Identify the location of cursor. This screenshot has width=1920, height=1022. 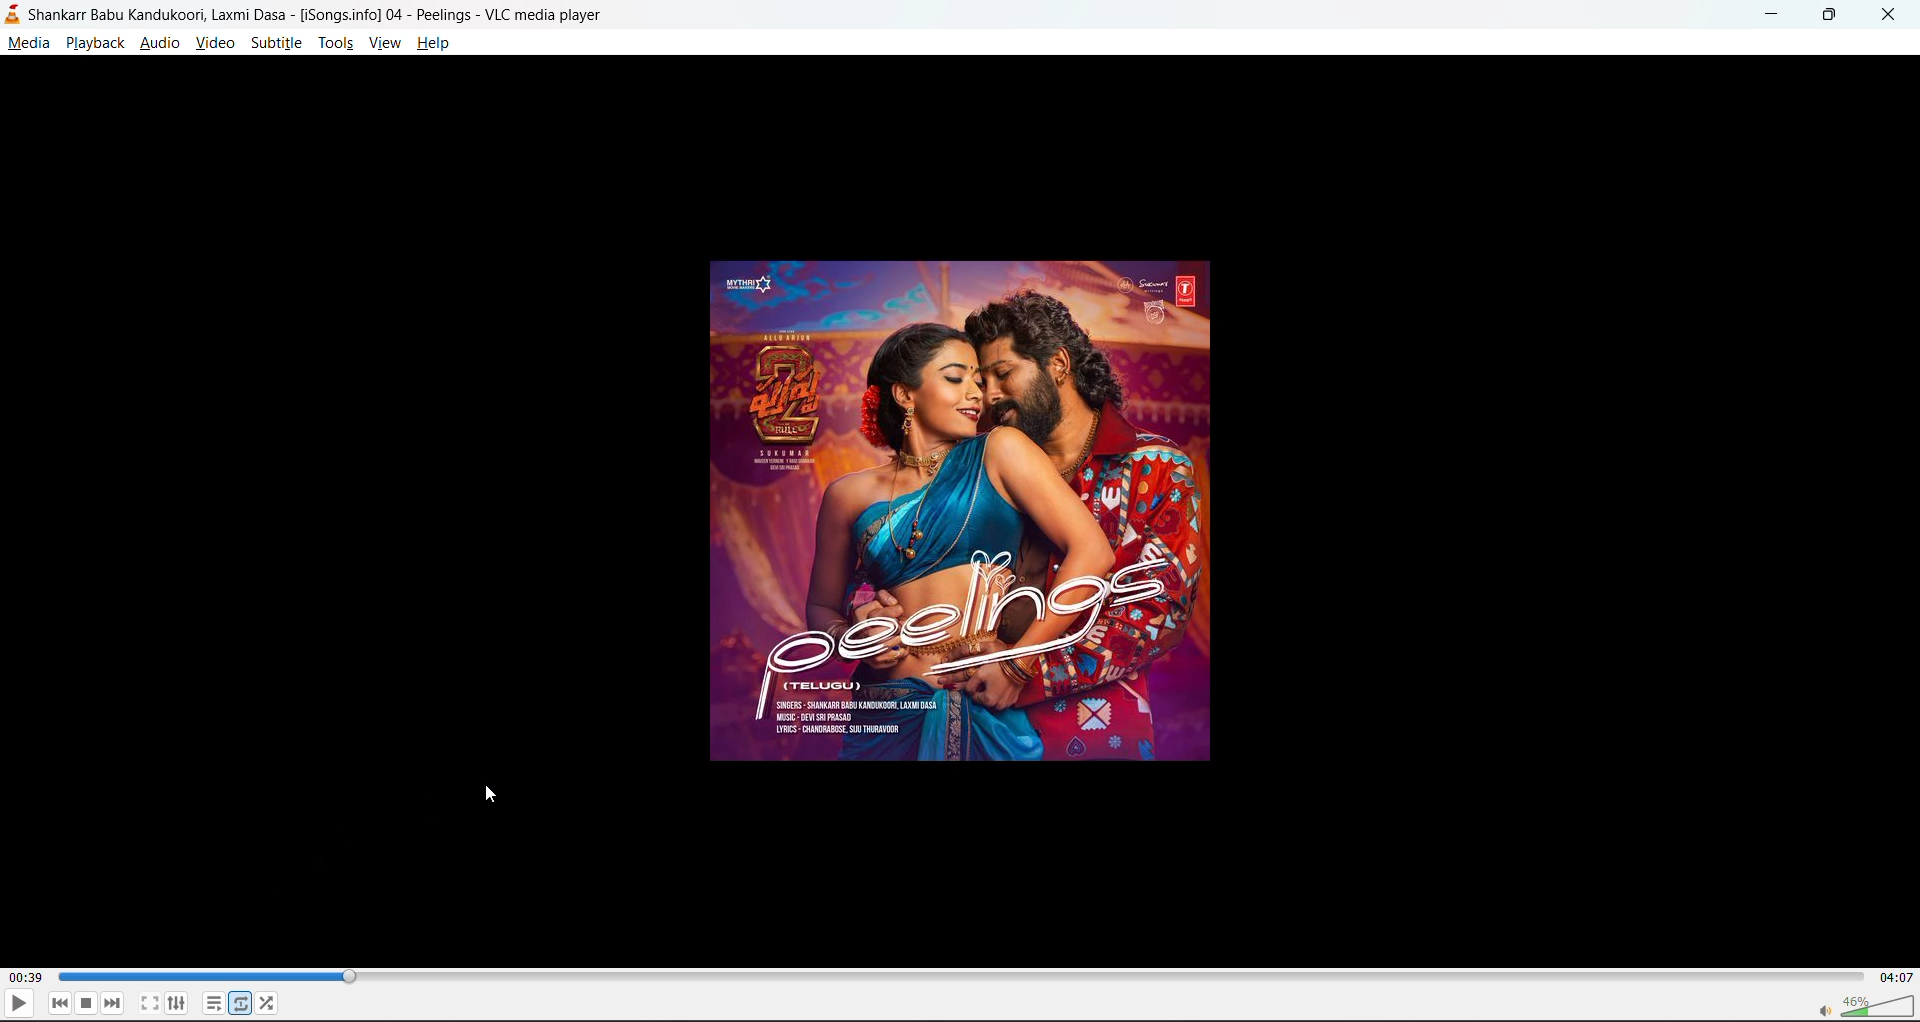
(492, 796).